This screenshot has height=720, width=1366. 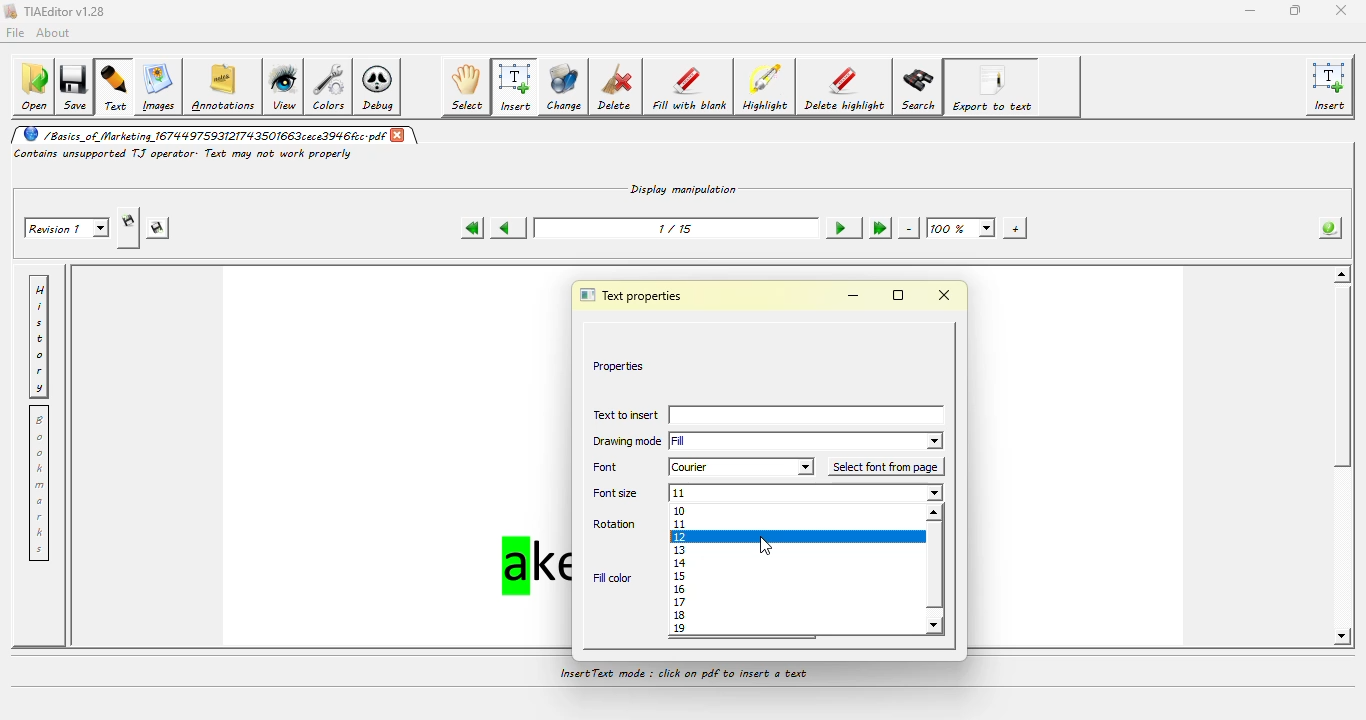 What do you see at coordinates (1339, 636) in the screenshot?
I see `scroll down` at bounding box center [1339, 636].